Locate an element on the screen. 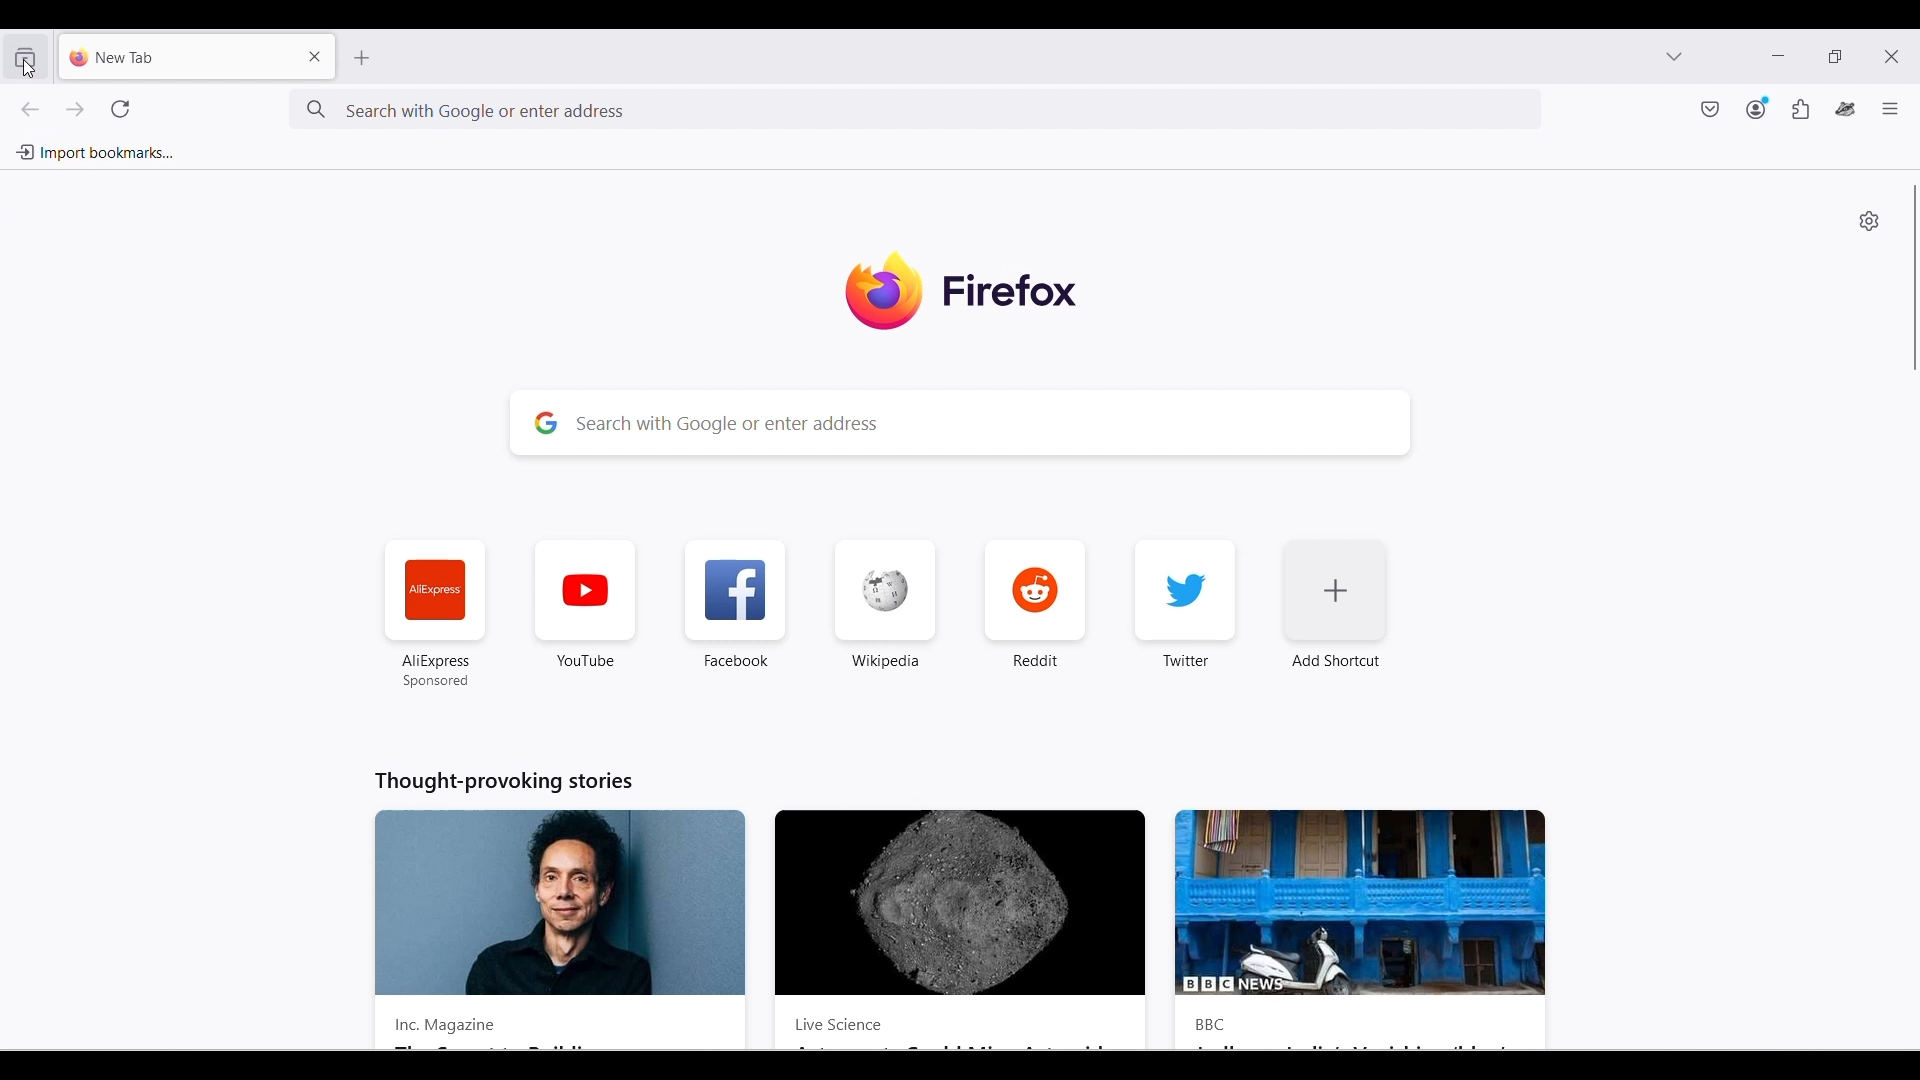 The height and width of the screenshot is (1080, 1920). Close current tab is located at coordinates (316, 56).